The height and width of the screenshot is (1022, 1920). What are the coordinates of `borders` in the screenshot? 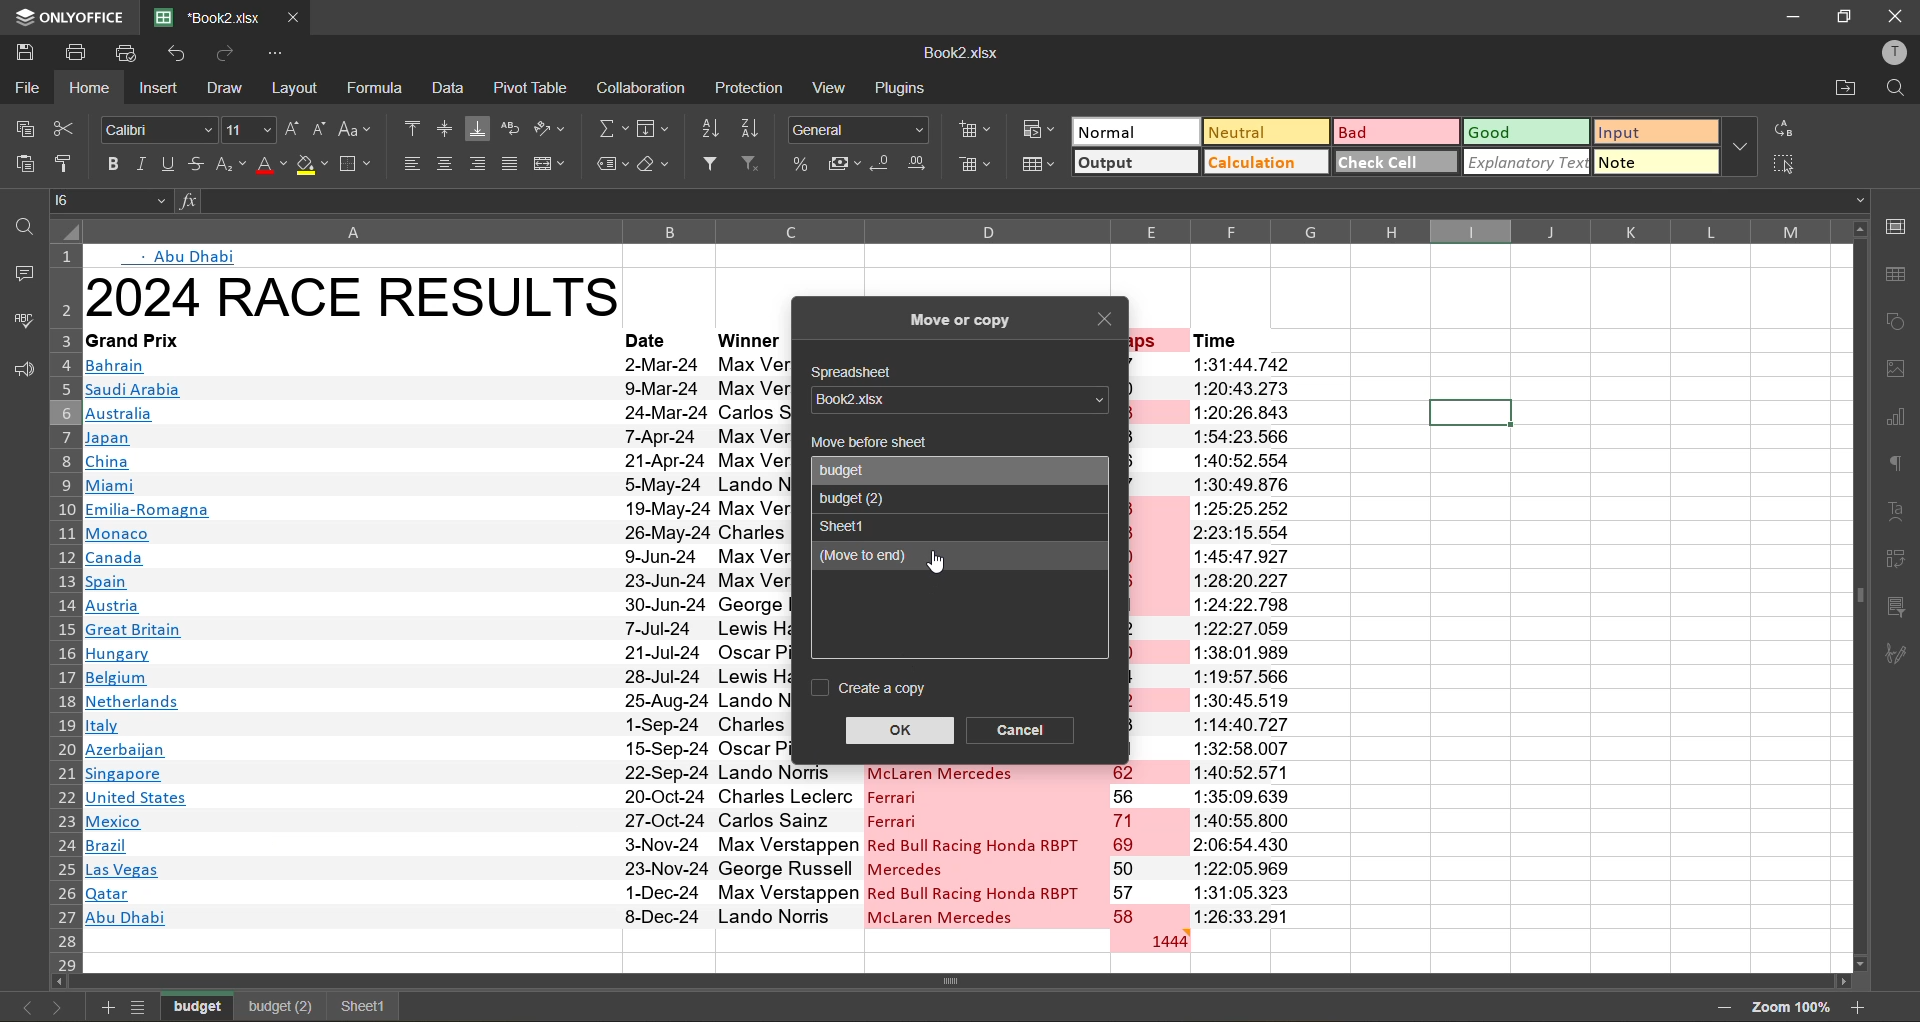 It's located at (358, 164).